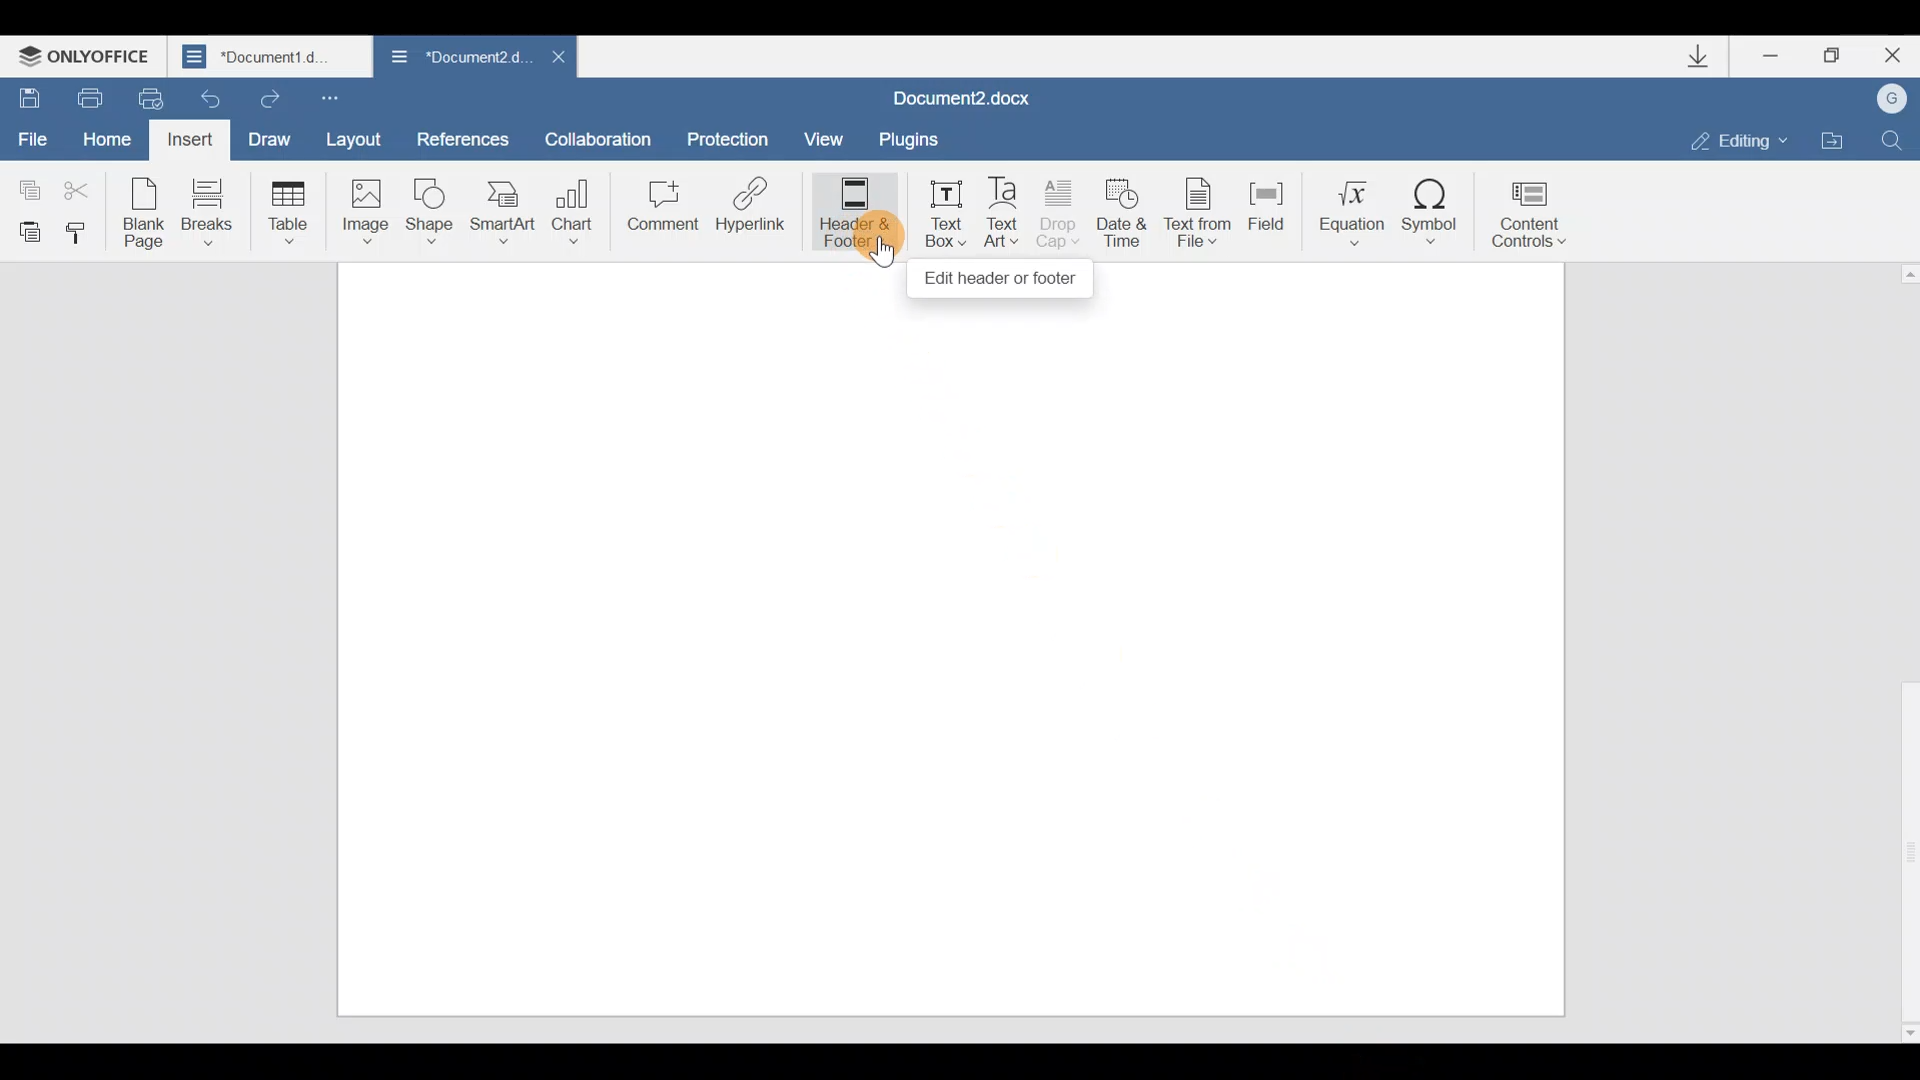  I want to click on Edit header or footer, so click(1002, 278).